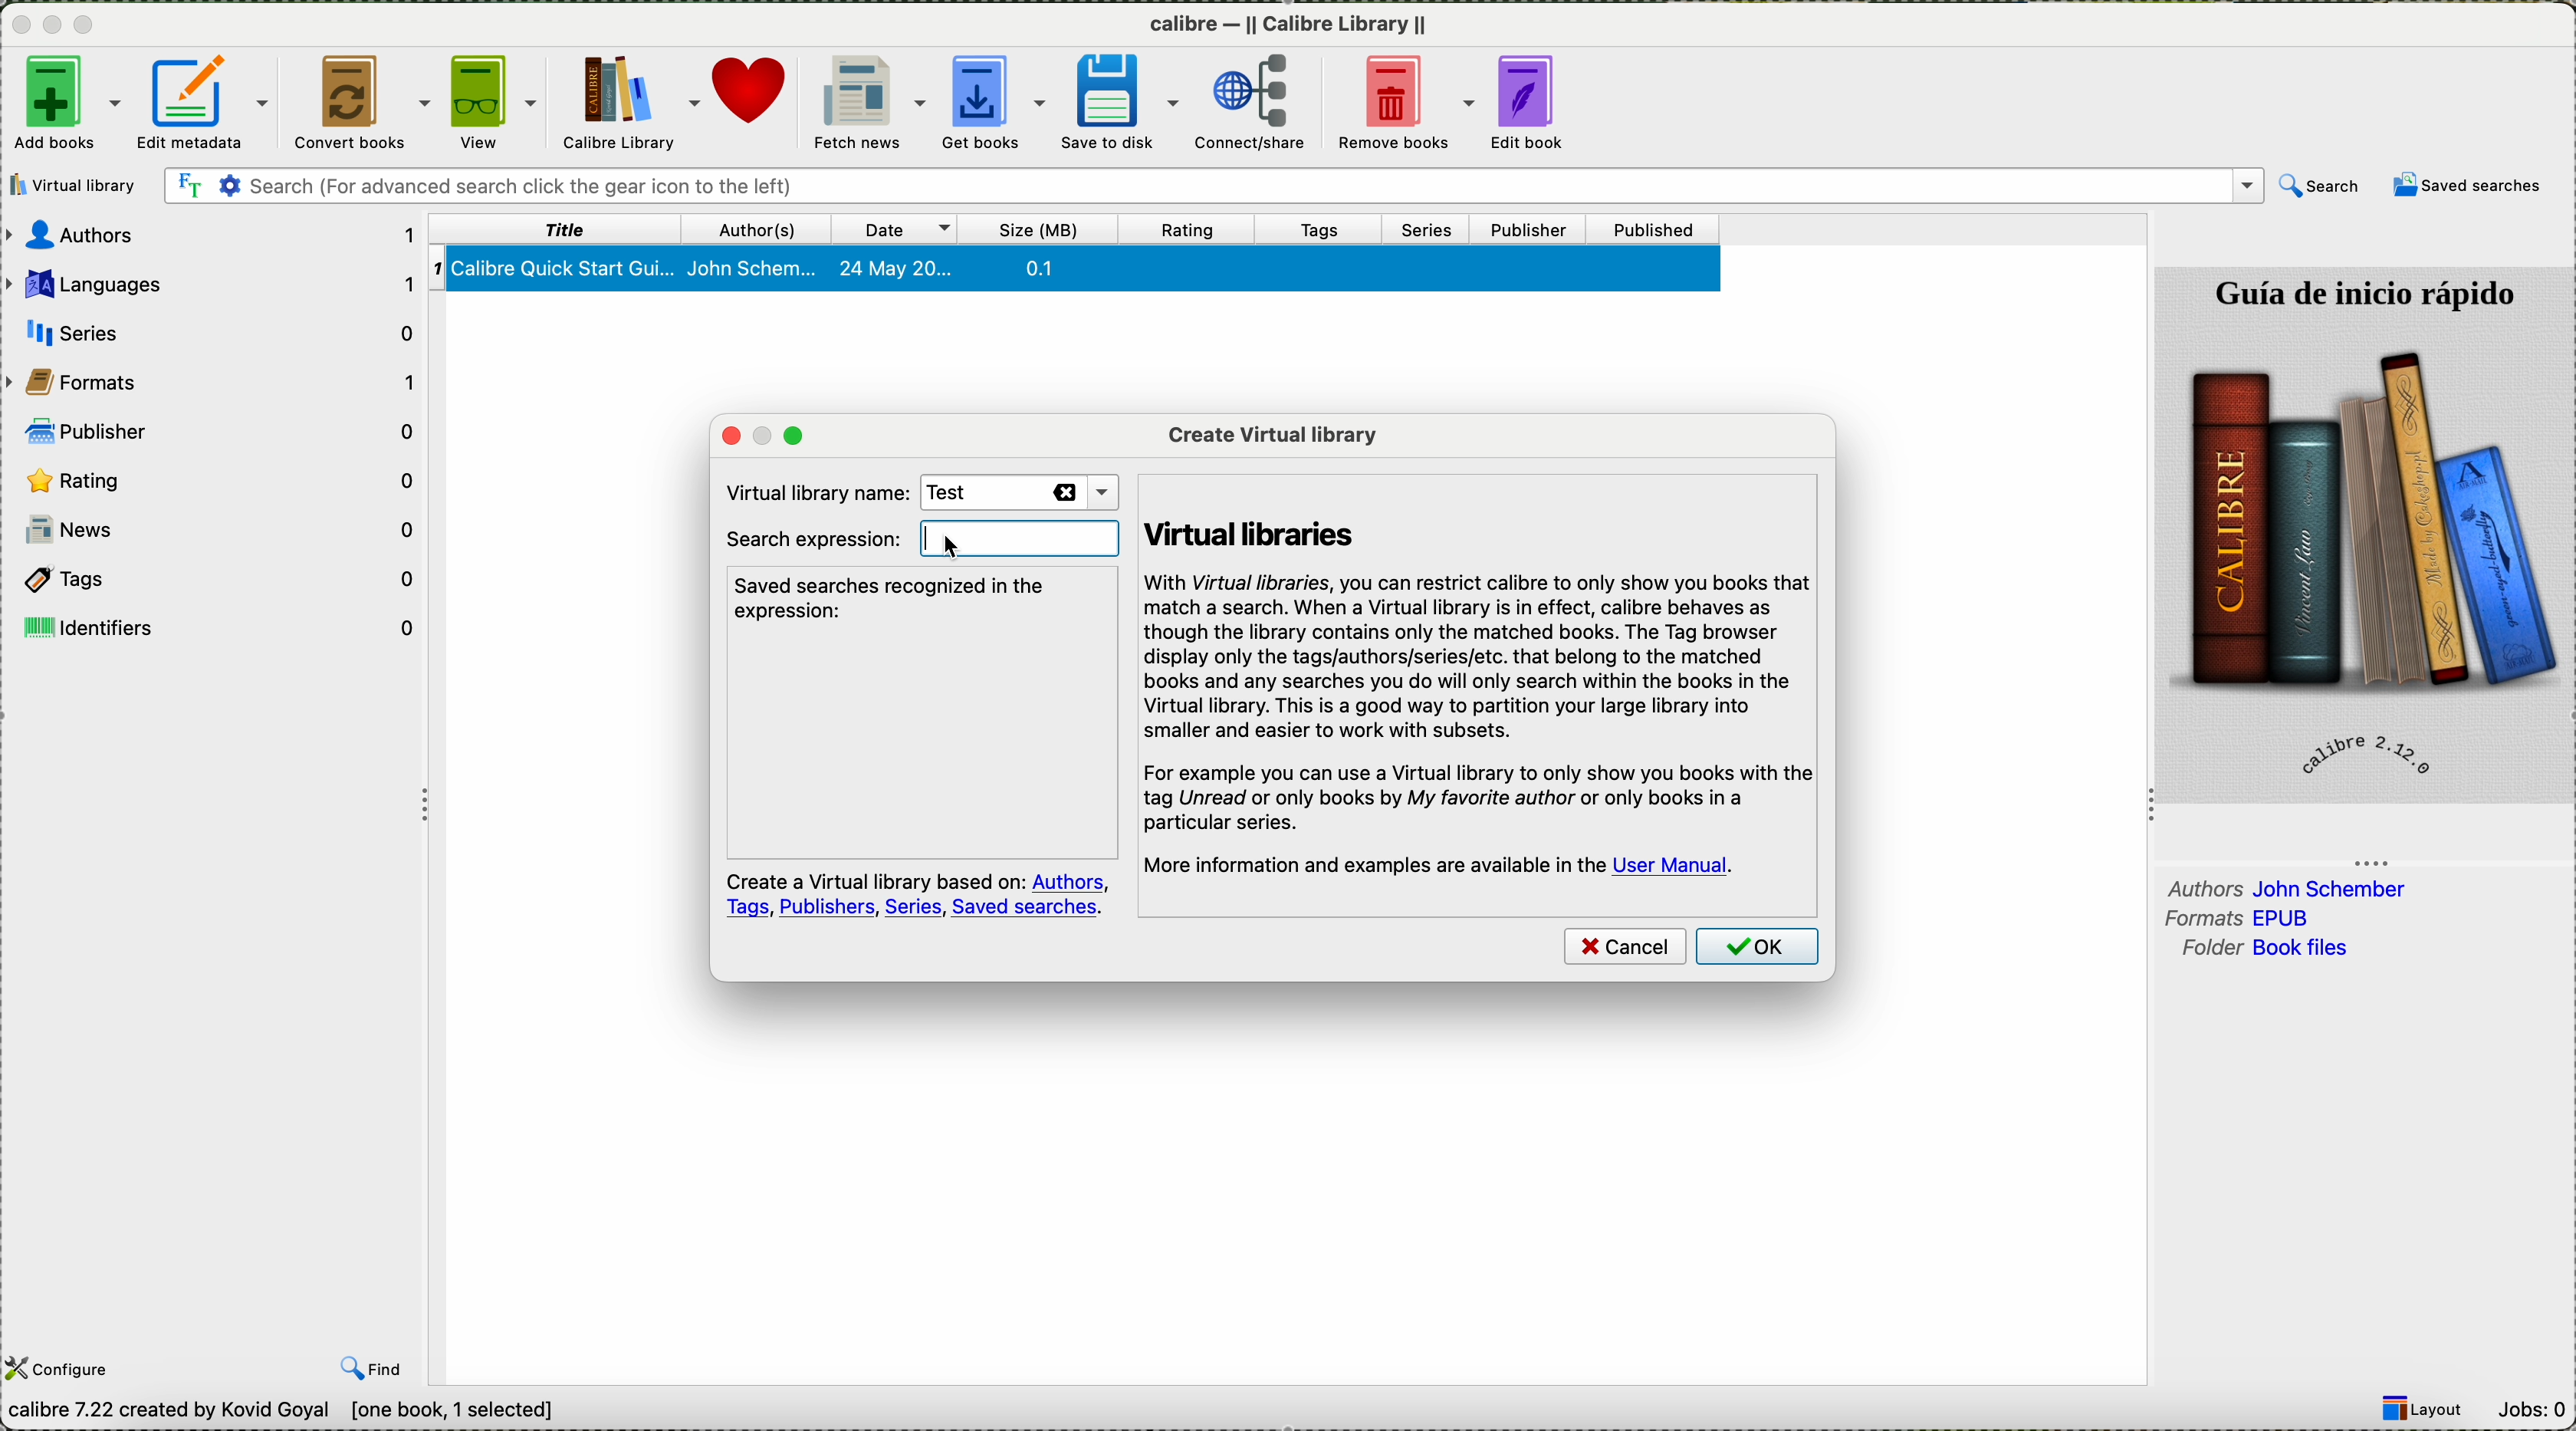  What do you see at coordinates (77, 185) in the screenshot?
I see `click on virtual library` at bounding box center [77, 185].